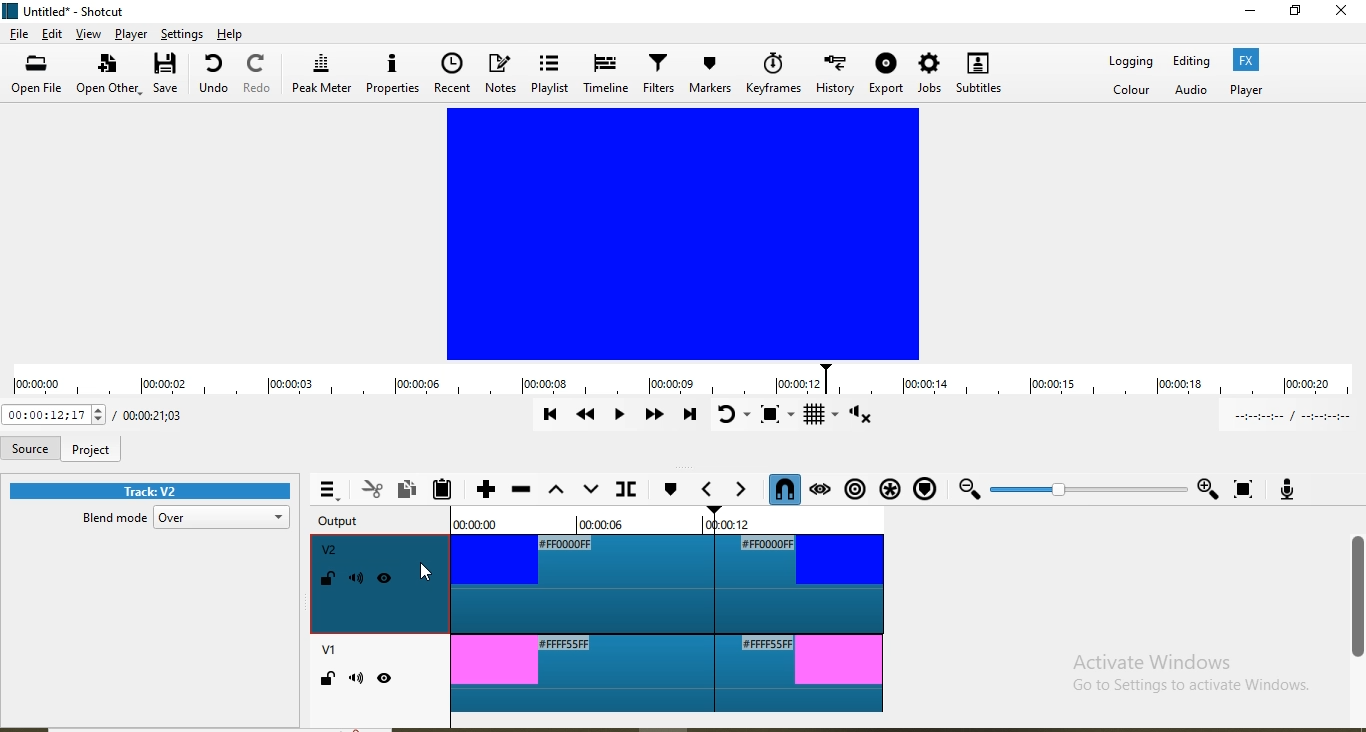 This screenshot has width=1366, height=732. I want to click on Scrub while dragging, so click(821, 490).